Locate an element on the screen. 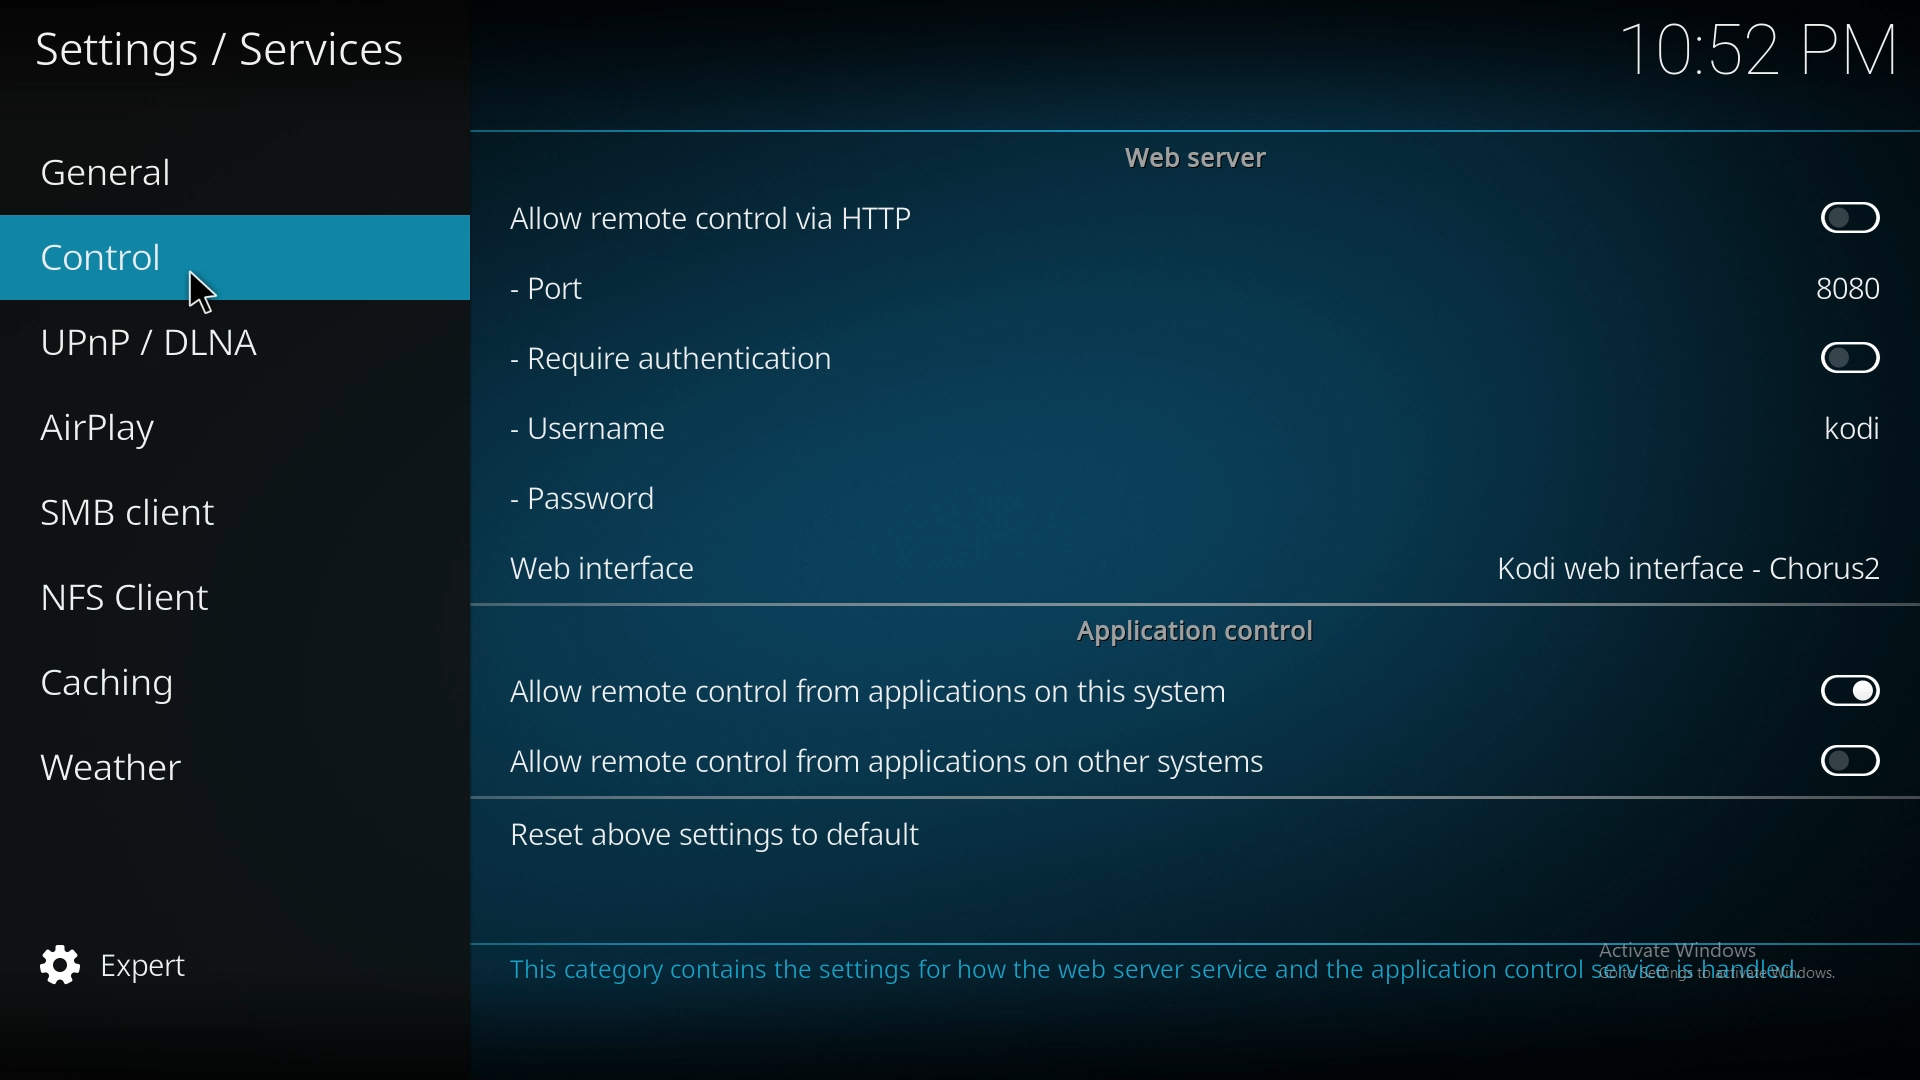  web interface is located at coordinates (616, 572).